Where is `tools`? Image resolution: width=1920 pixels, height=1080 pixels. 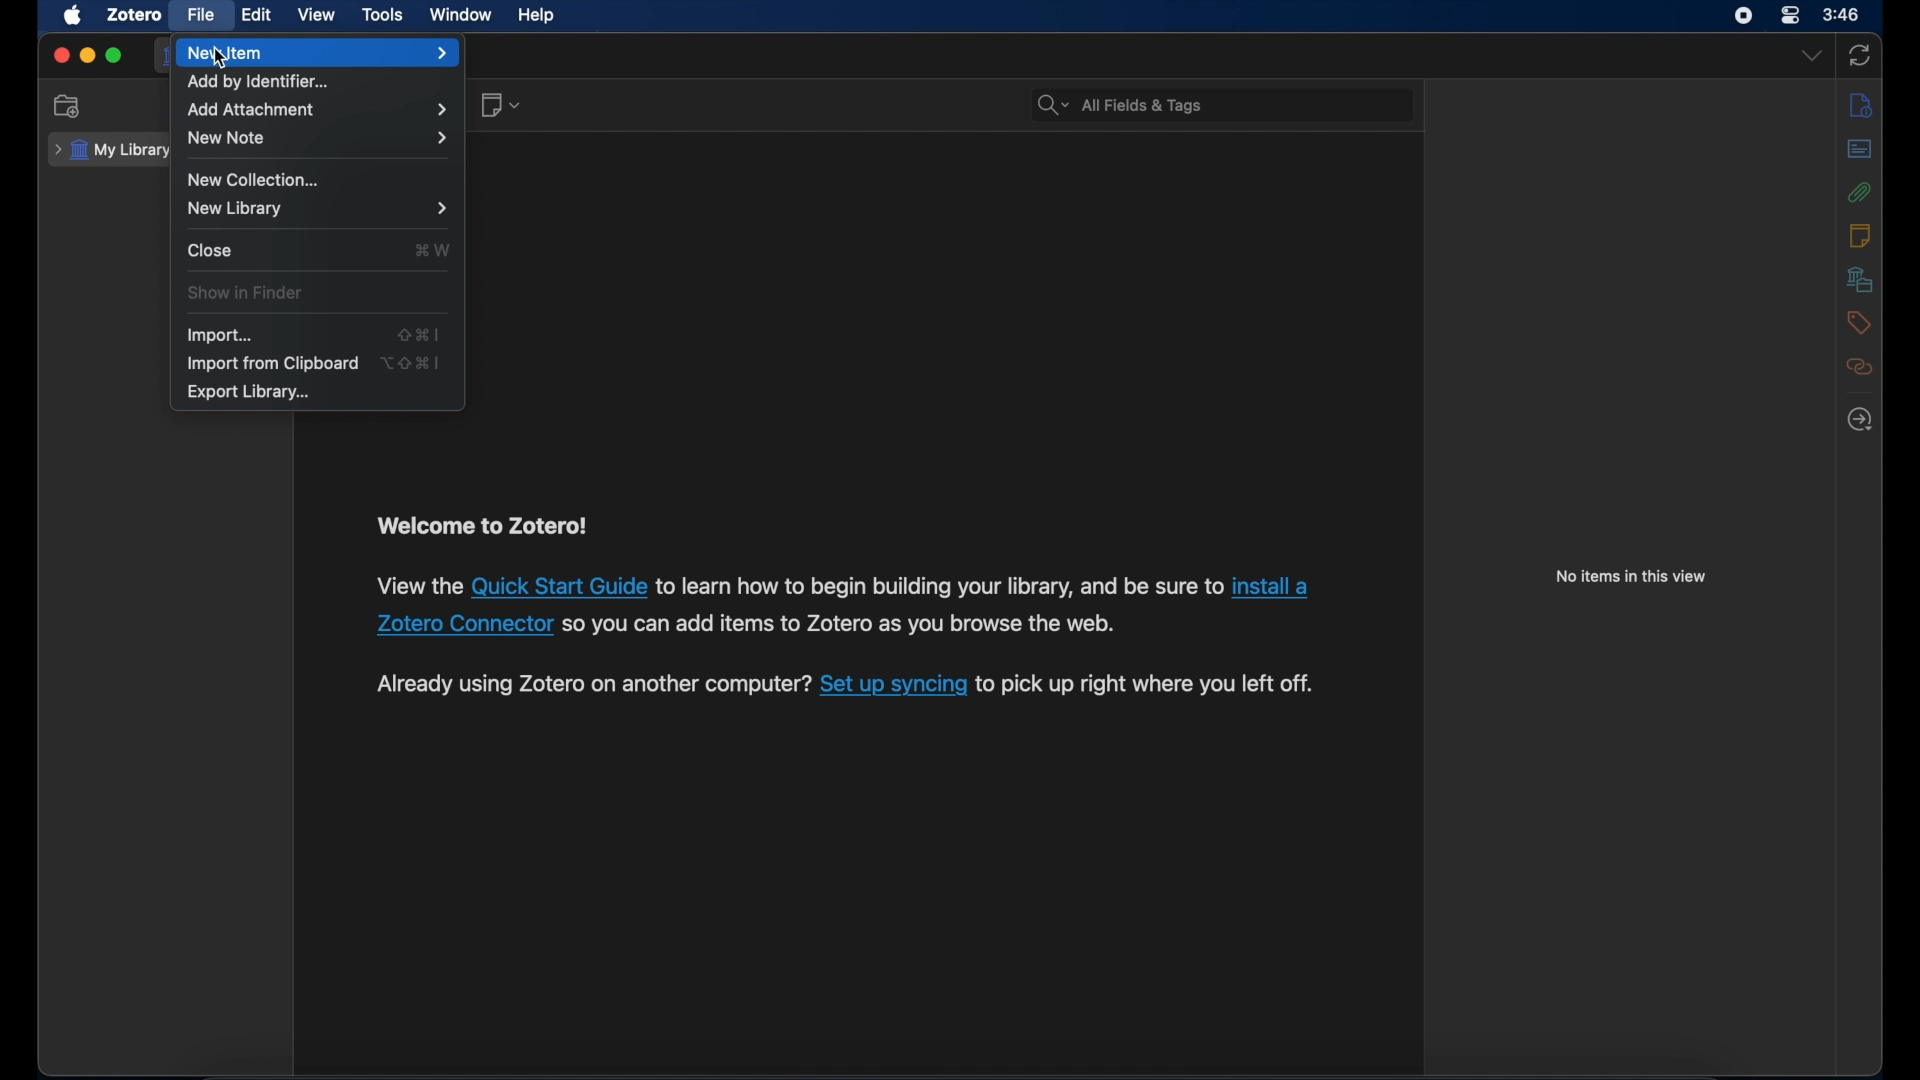
tools is located at coordinates (383, 15).